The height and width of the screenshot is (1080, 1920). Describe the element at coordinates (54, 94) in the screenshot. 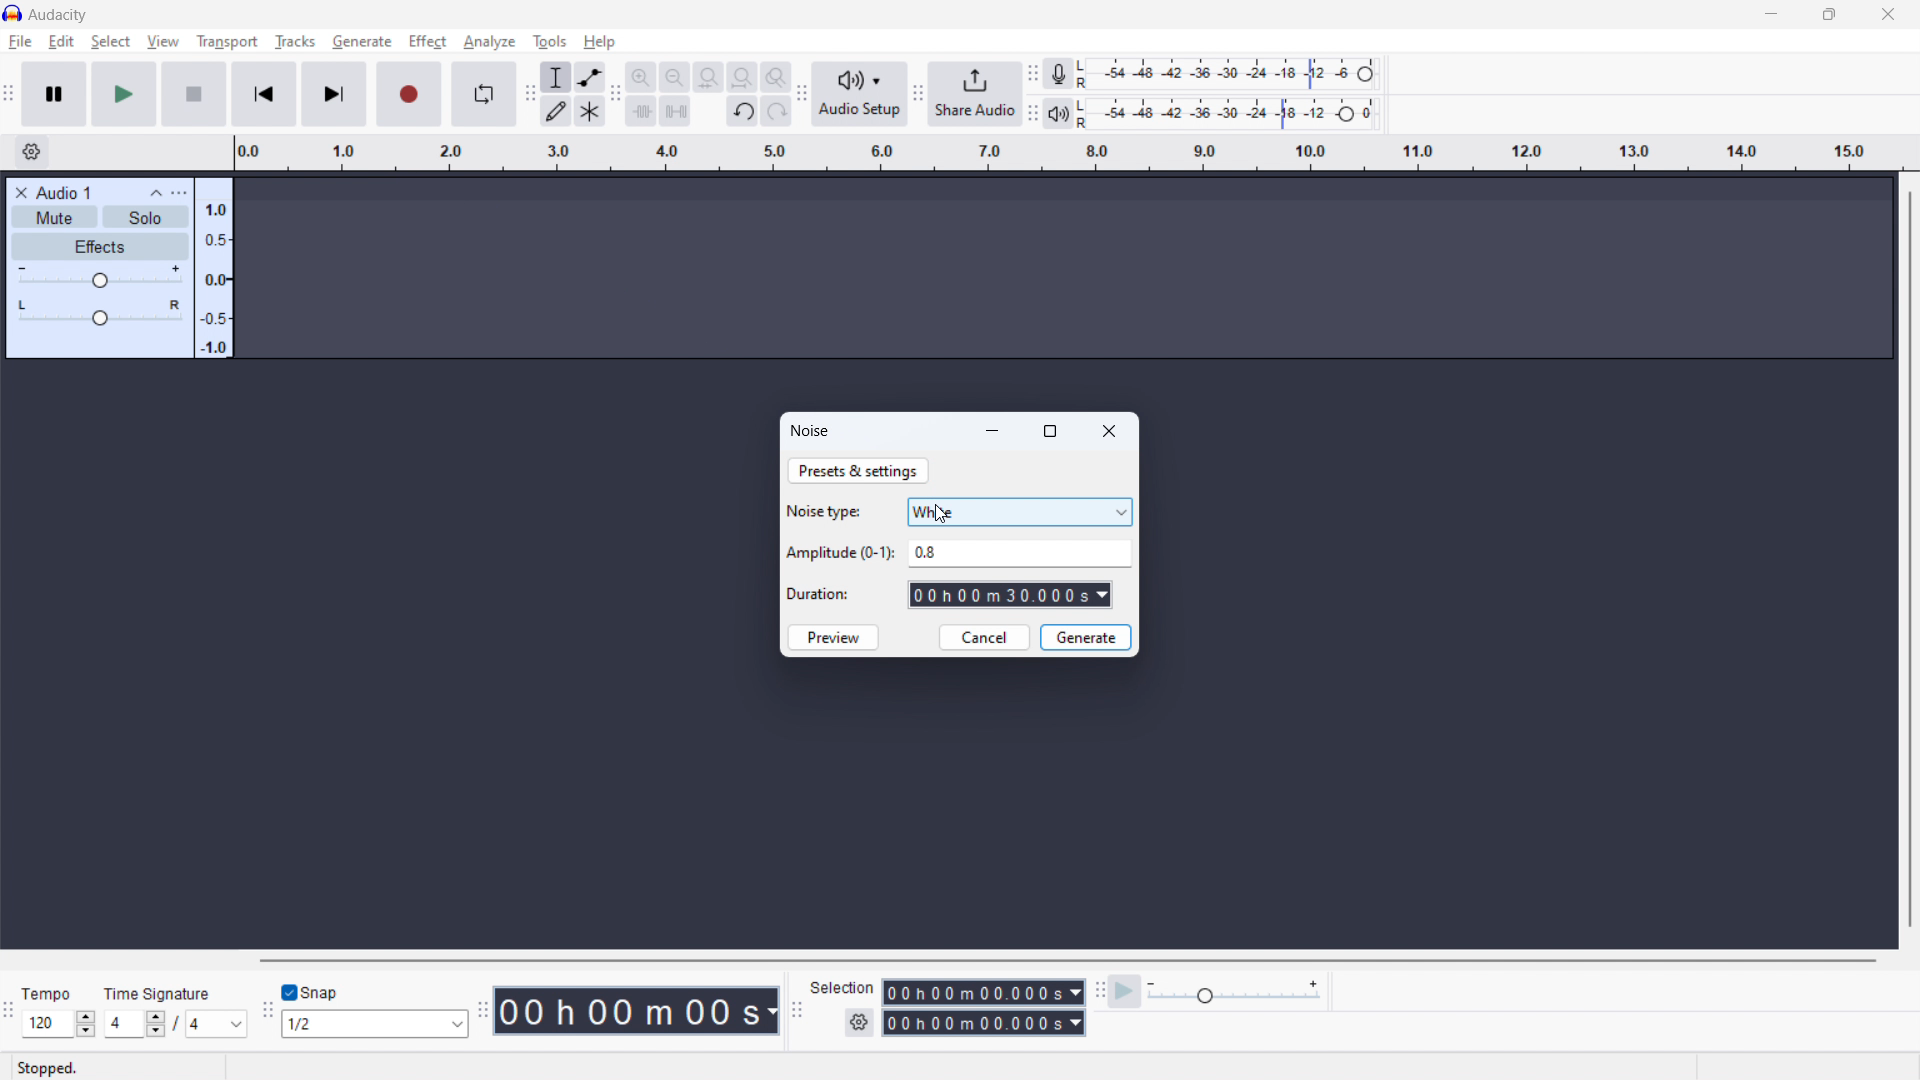

I see `pause` at that location.